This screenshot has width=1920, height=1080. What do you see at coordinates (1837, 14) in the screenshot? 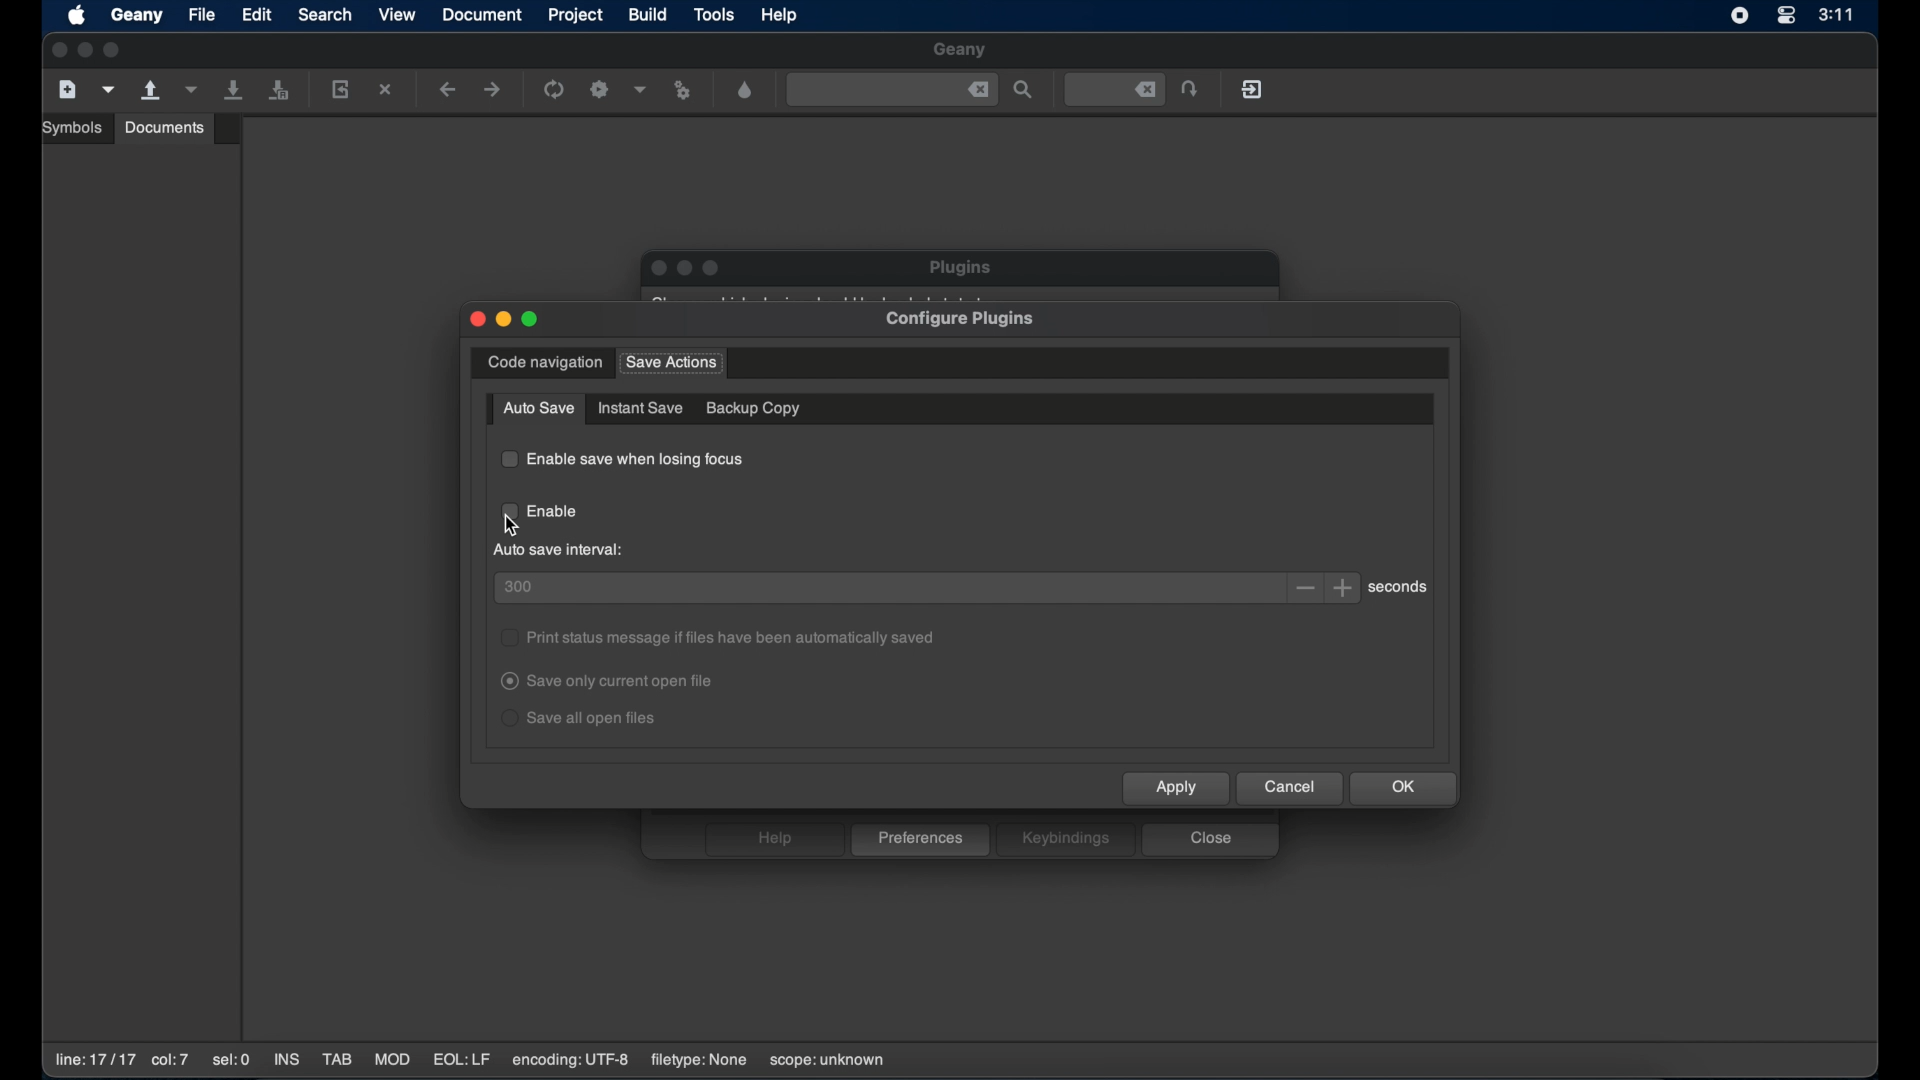
I see `3:11` at bounding box center [1837, 14].